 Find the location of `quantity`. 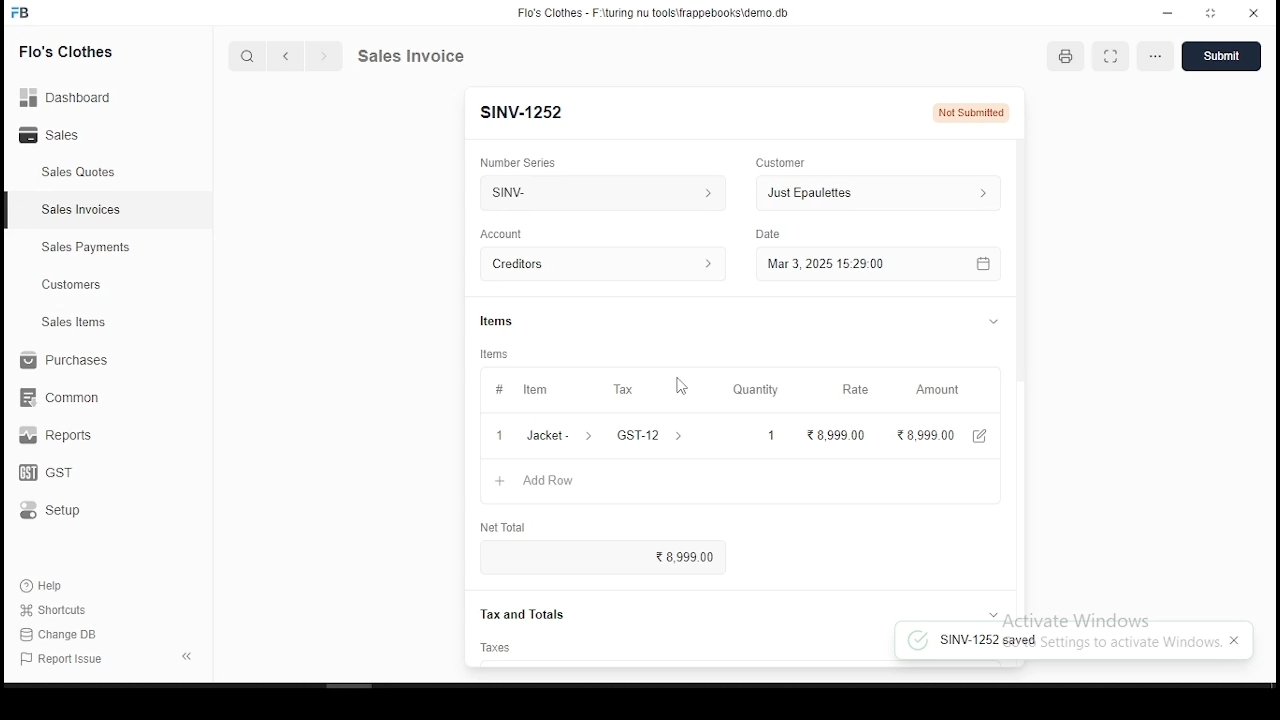

quantity is located at coordinates (760, 389).